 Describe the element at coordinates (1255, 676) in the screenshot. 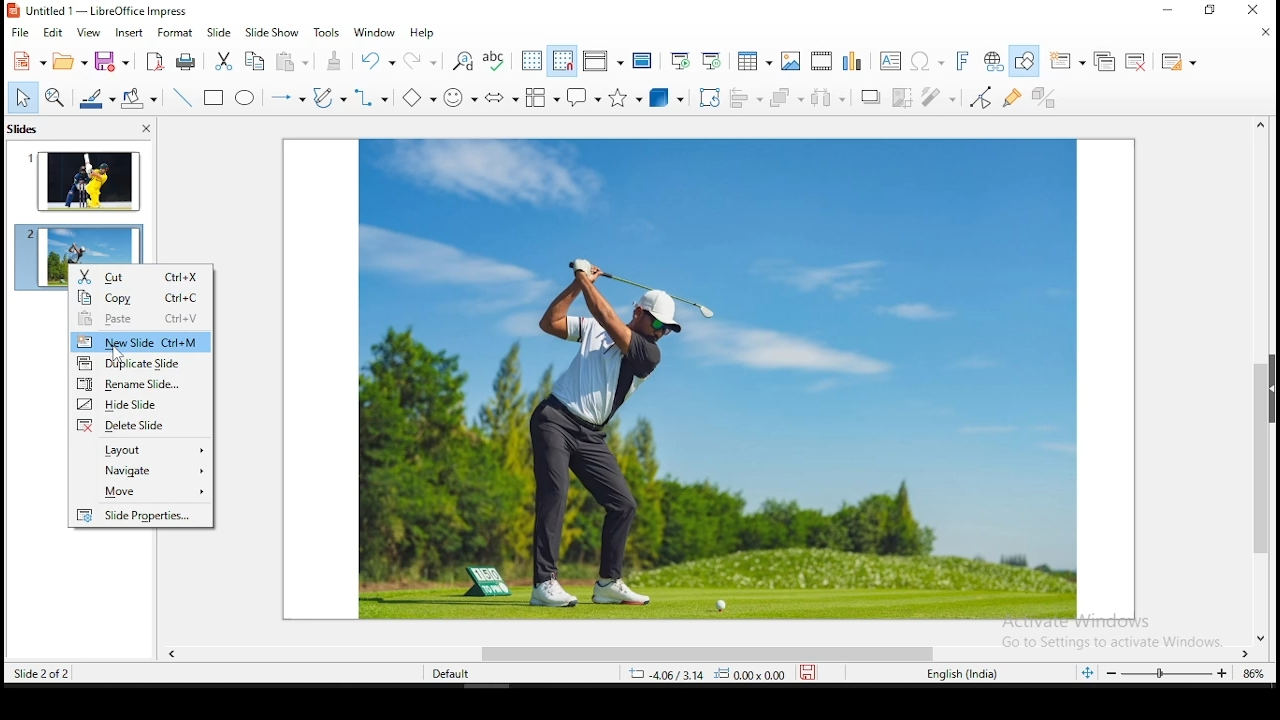

I see `zoom level` at that location.